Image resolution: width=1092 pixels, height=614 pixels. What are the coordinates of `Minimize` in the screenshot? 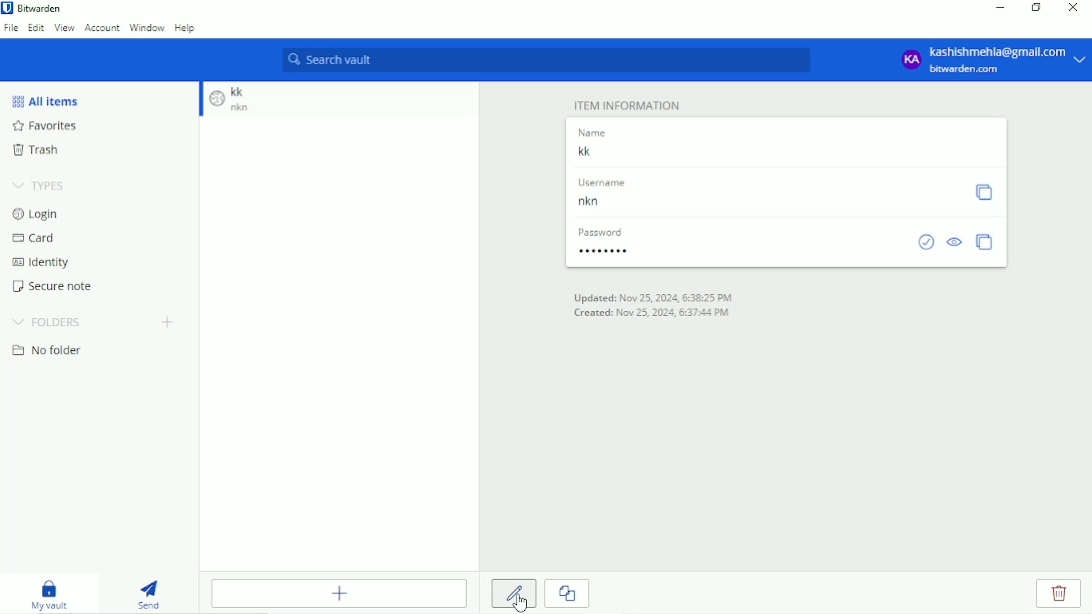 It's located at (1000, 9).